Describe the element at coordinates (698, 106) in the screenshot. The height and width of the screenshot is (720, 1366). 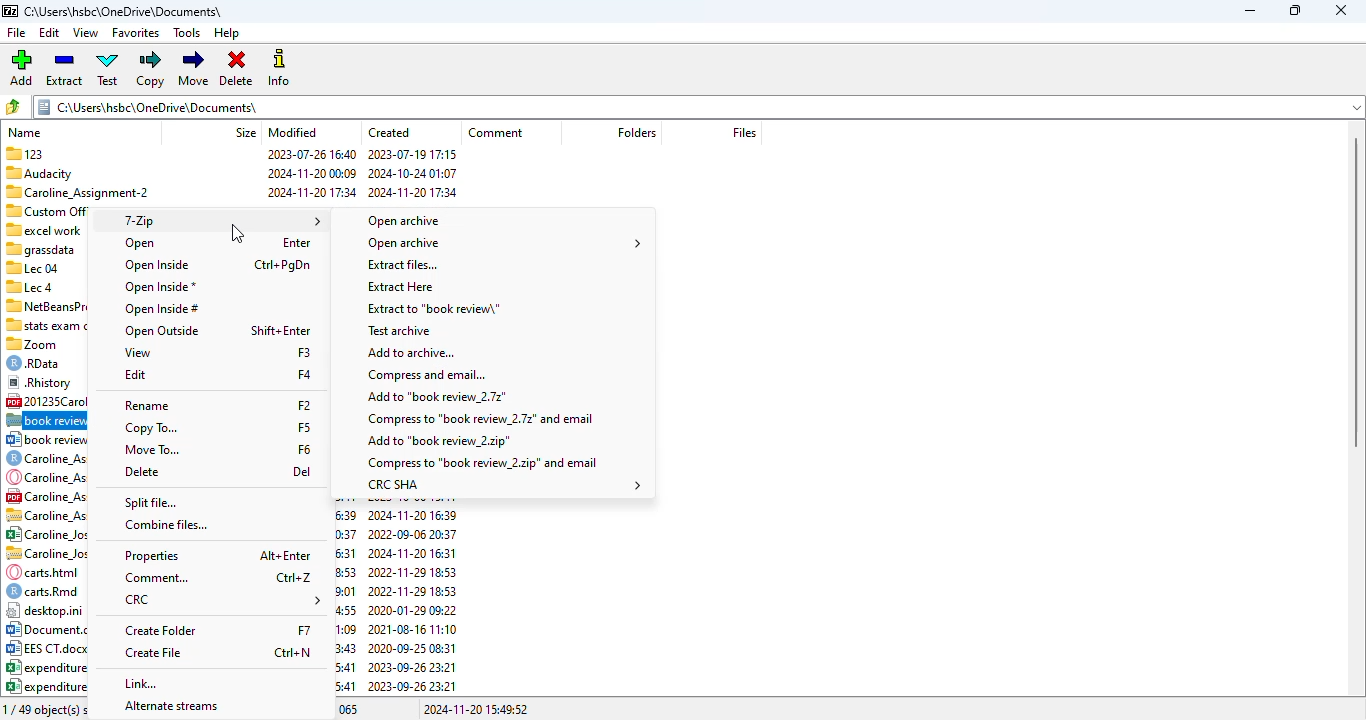
I see `current folder` at that location.